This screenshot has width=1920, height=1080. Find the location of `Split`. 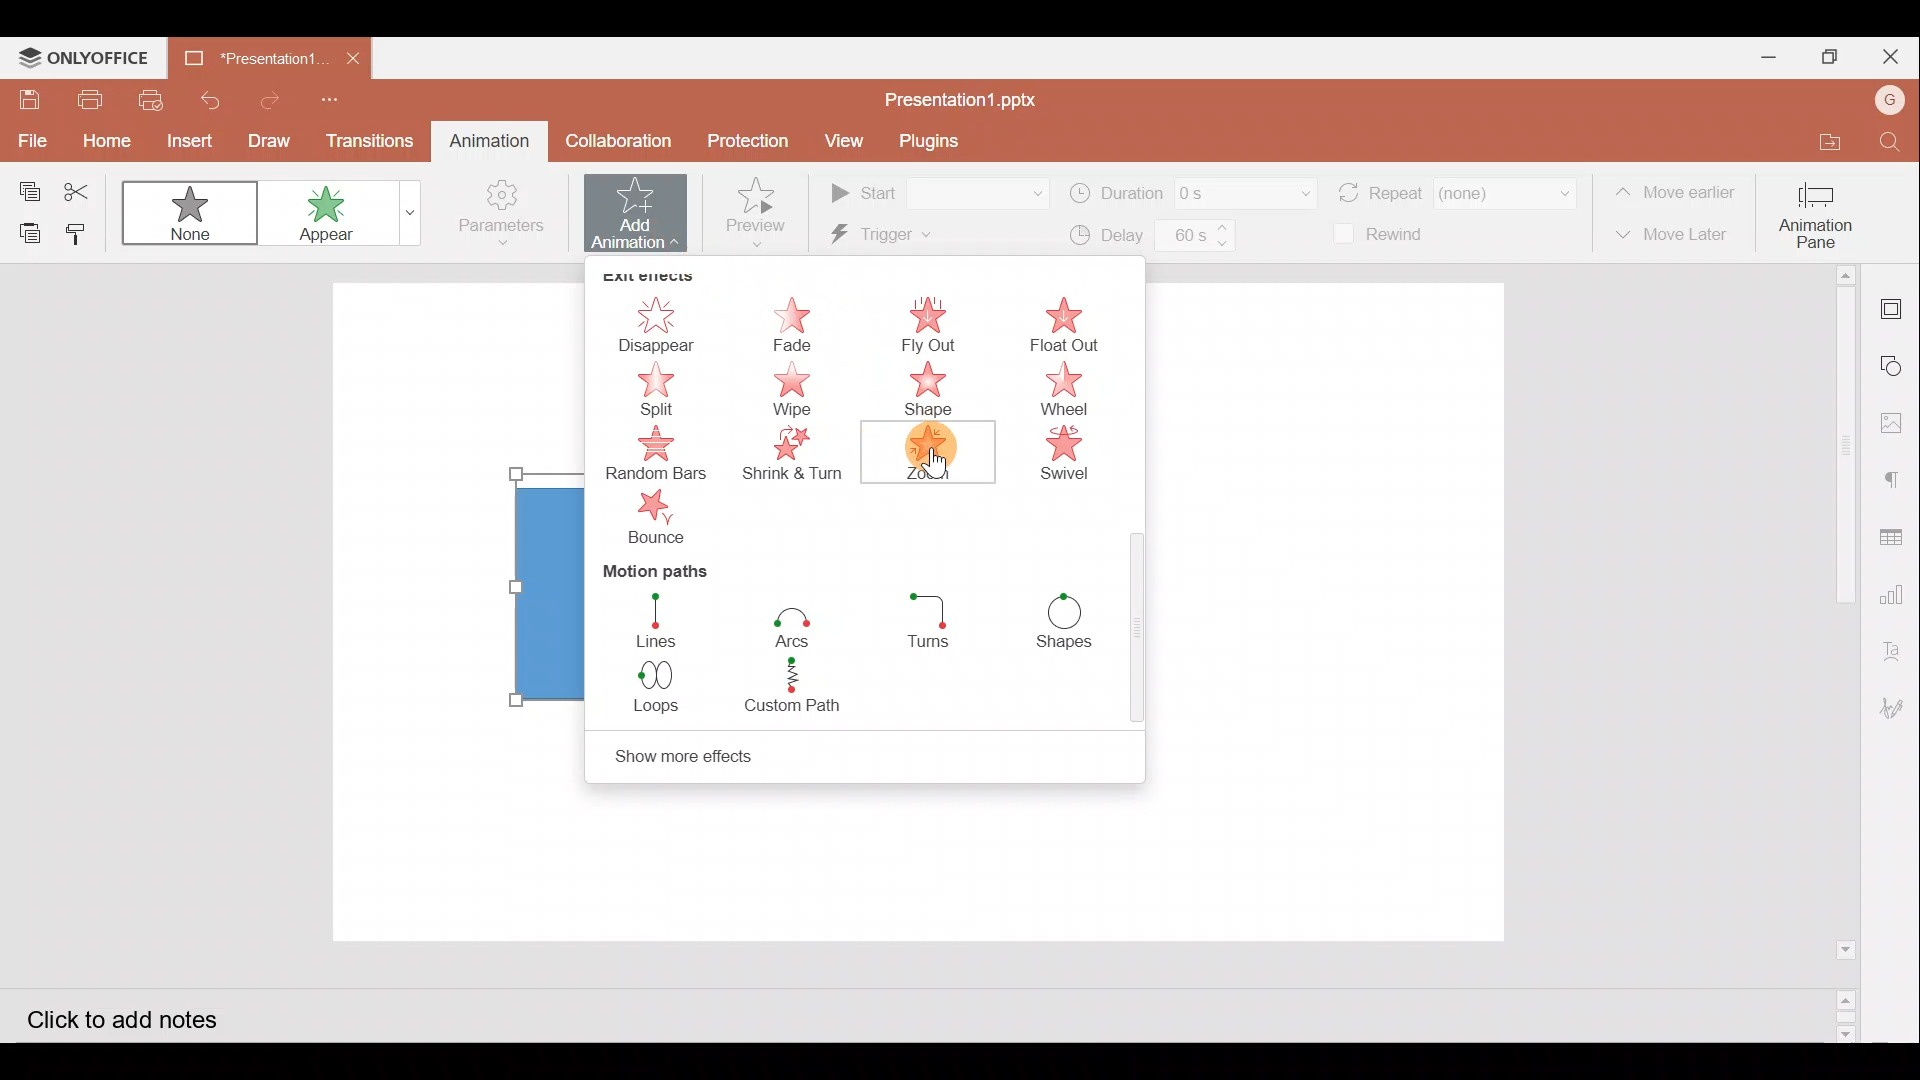

Split is located at coordinates (654, 390).